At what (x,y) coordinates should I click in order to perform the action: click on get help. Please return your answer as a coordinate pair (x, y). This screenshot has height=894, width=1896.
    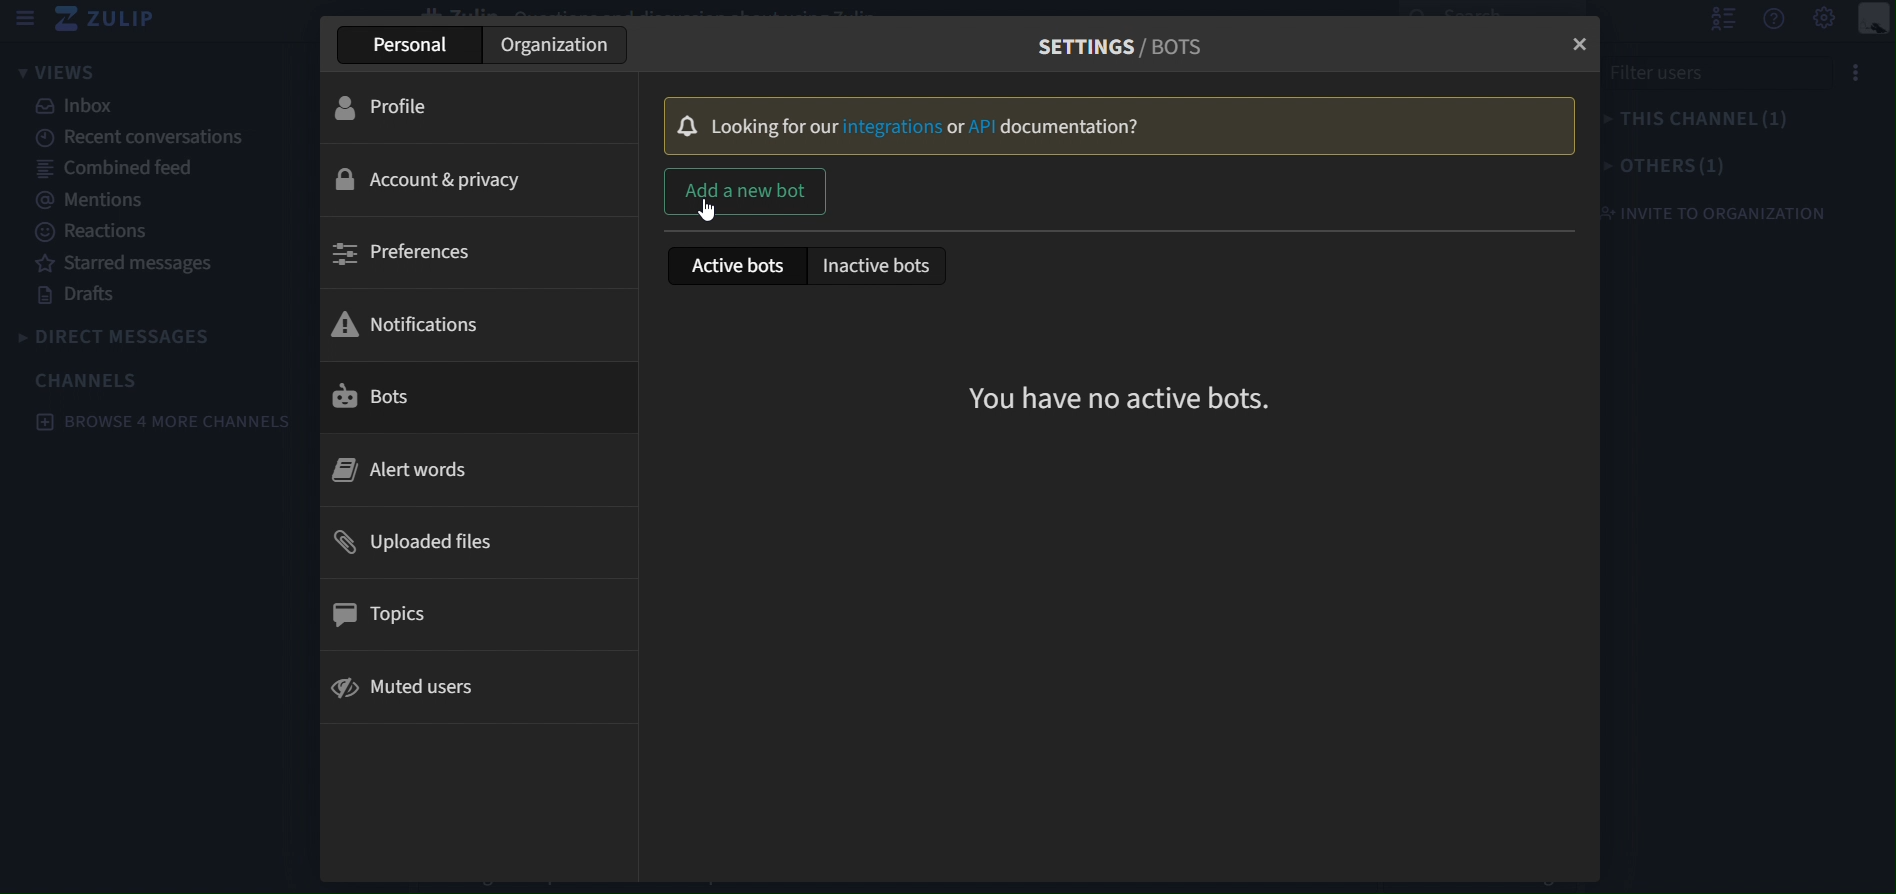
    Looking at the image, I should click on (1773, 20).